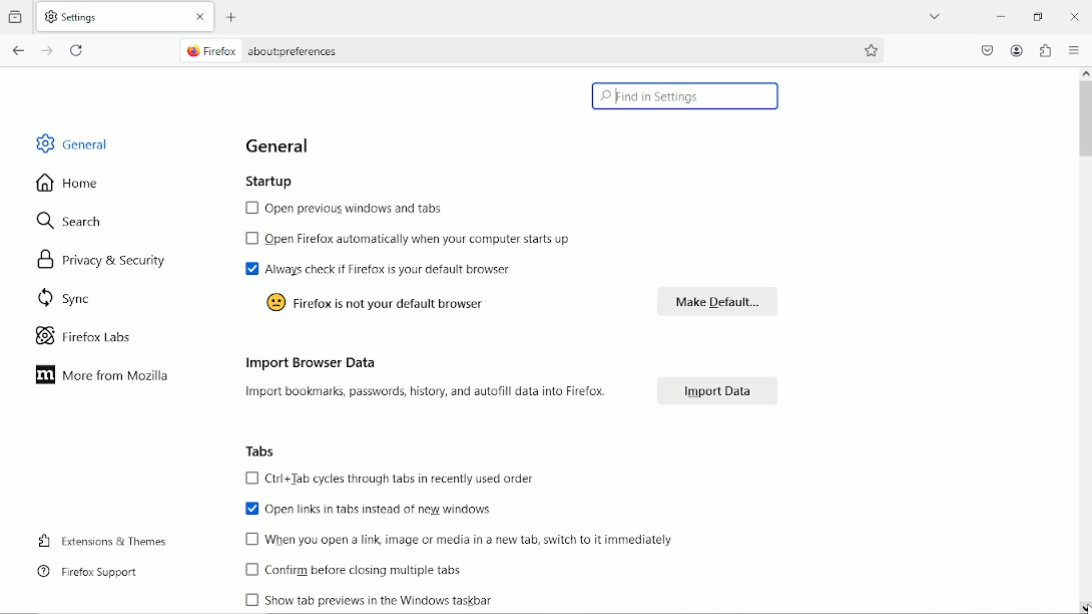  What do you see at coordinates (718, 302) in the screenshot?
I see `make default` at bounding box center [718, 302].